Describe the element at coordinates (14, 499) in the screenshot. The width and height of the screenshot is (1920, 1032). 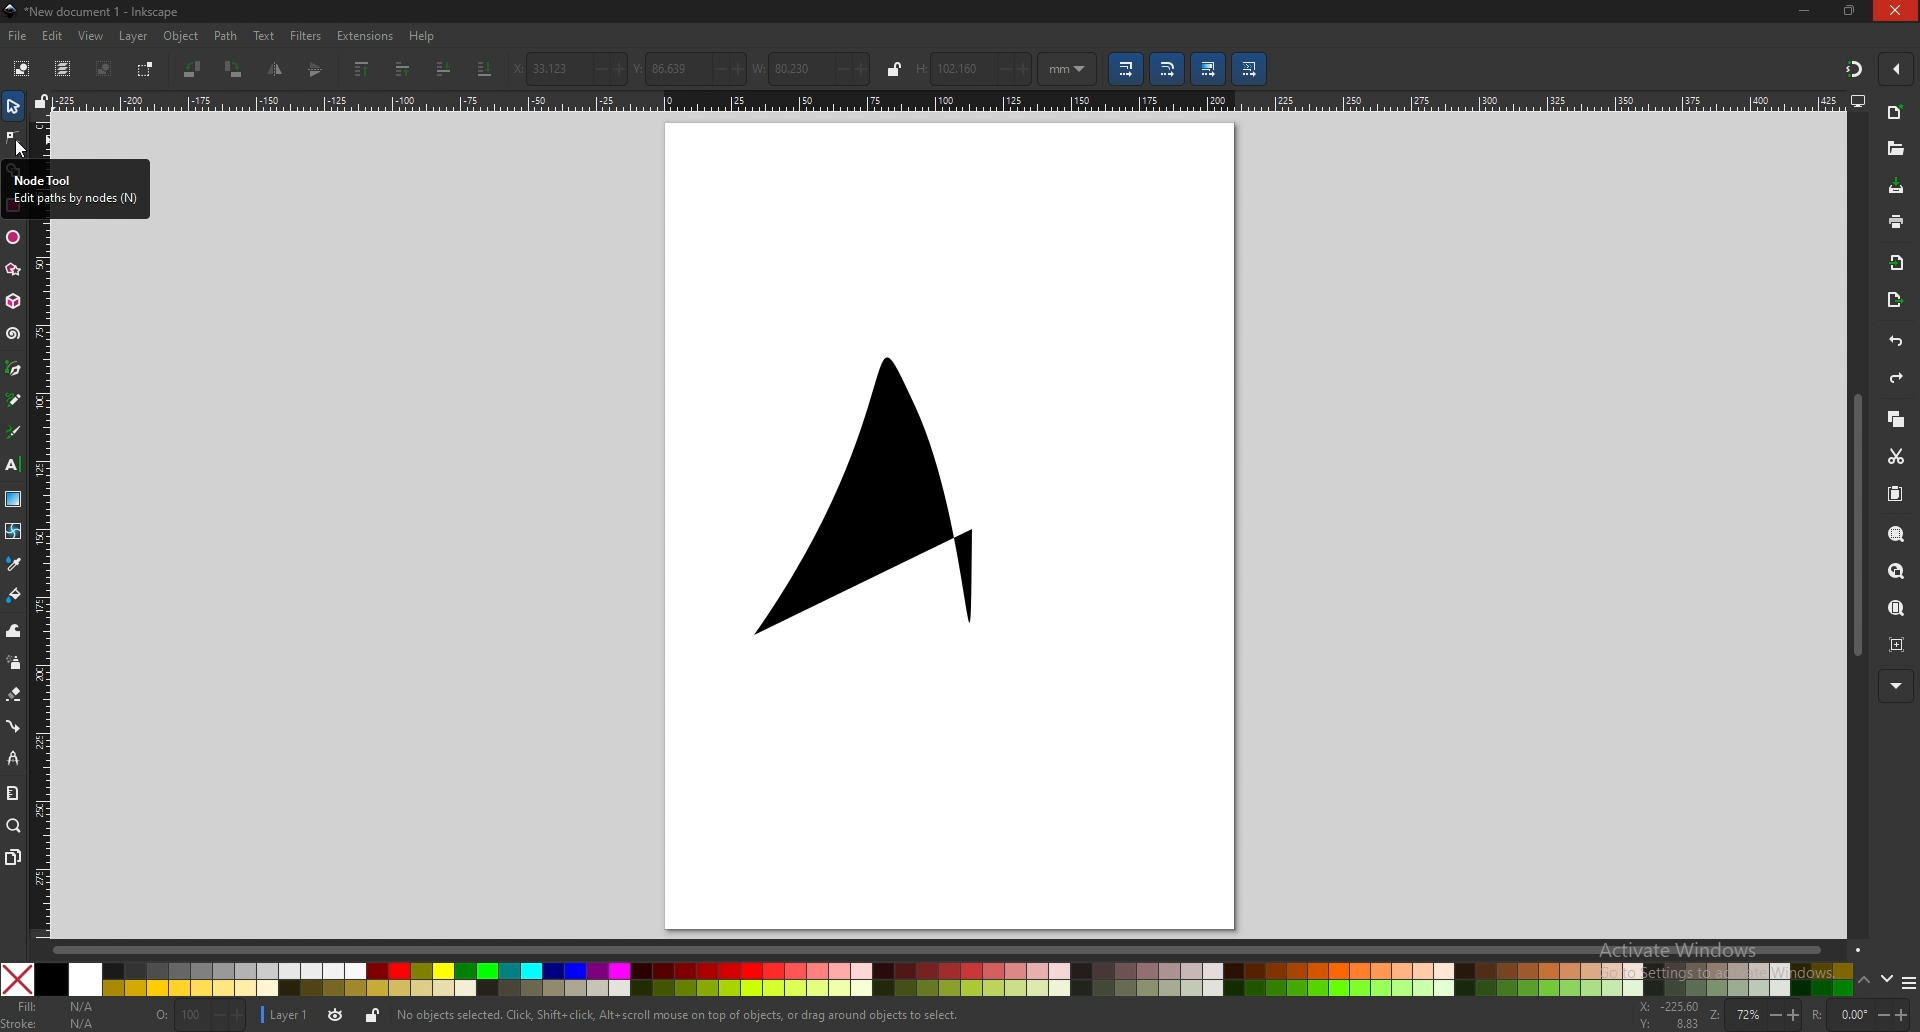
I see `gradient` at that location.